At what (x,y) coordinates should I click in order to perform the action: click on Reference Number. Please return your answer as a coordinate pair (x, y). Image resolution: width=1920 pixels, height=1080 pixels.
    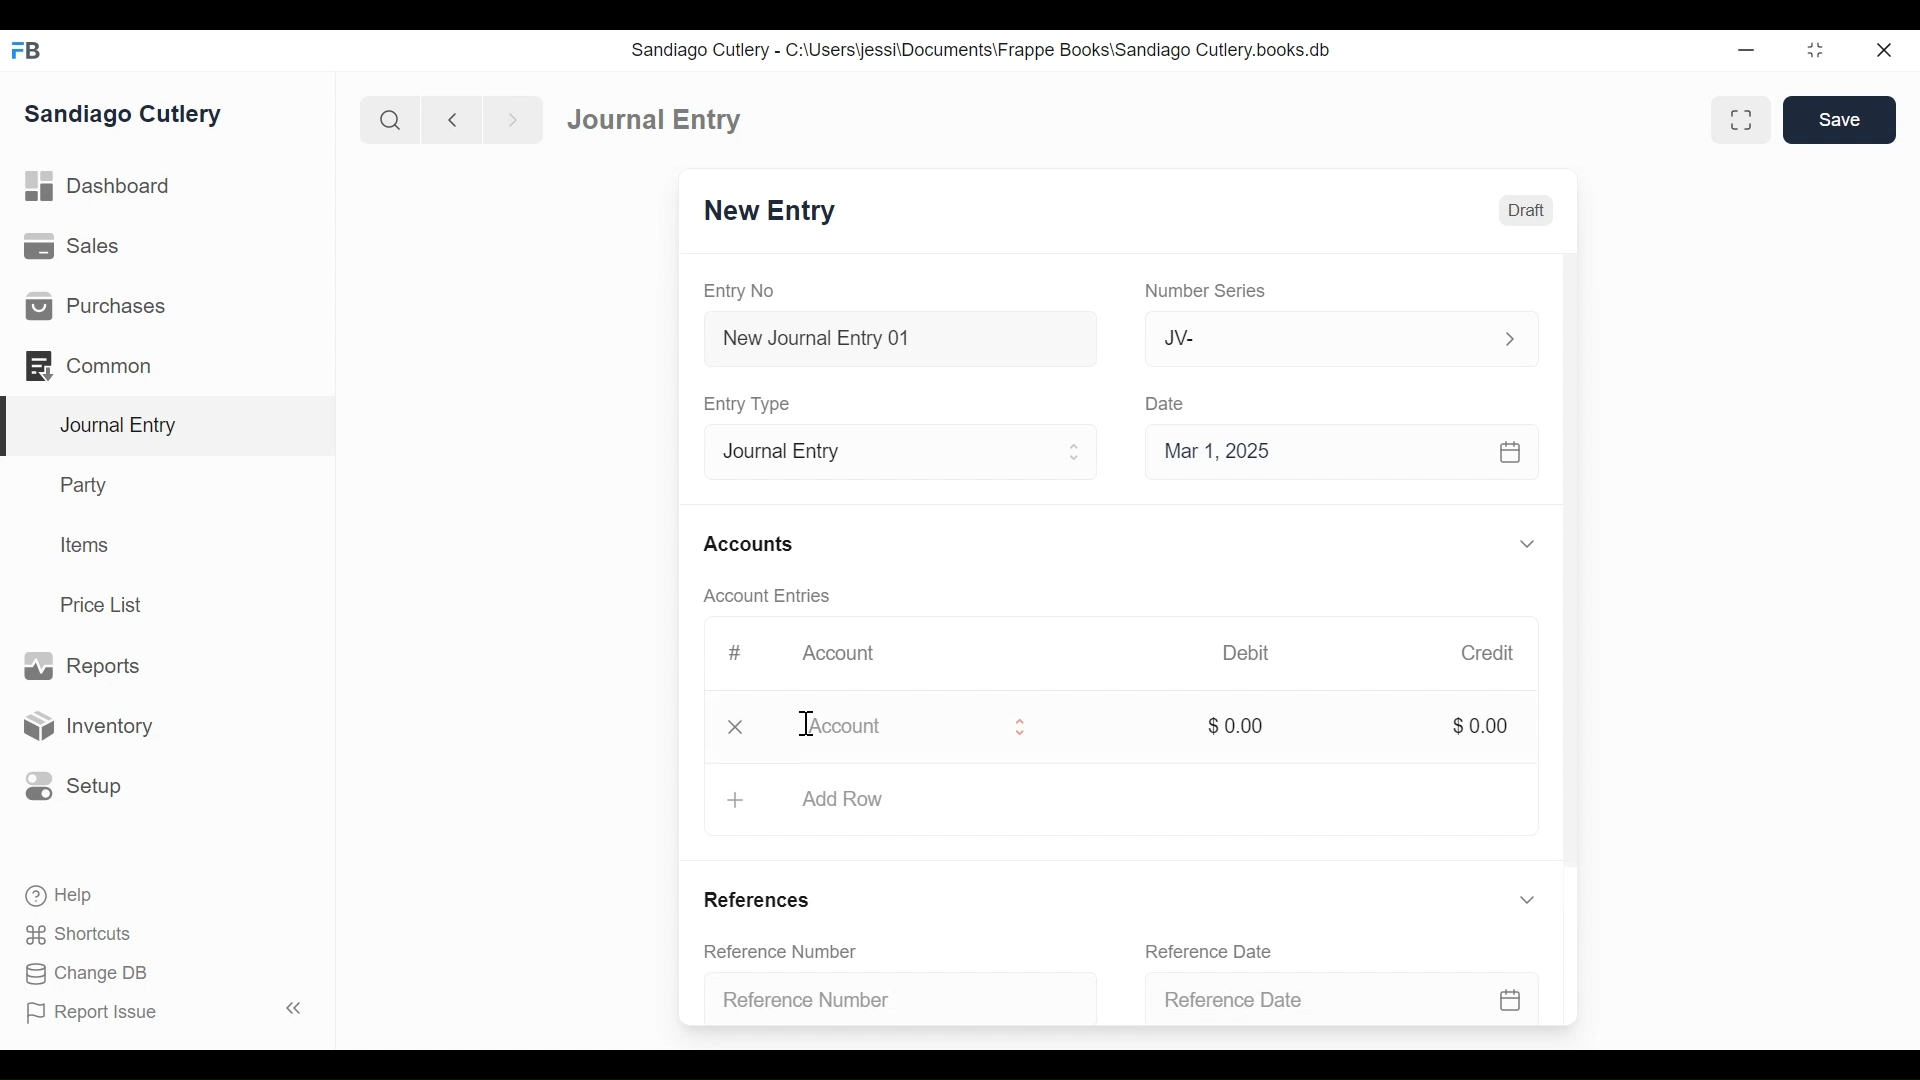
    Looking at the image, I should click on (897, 1001).